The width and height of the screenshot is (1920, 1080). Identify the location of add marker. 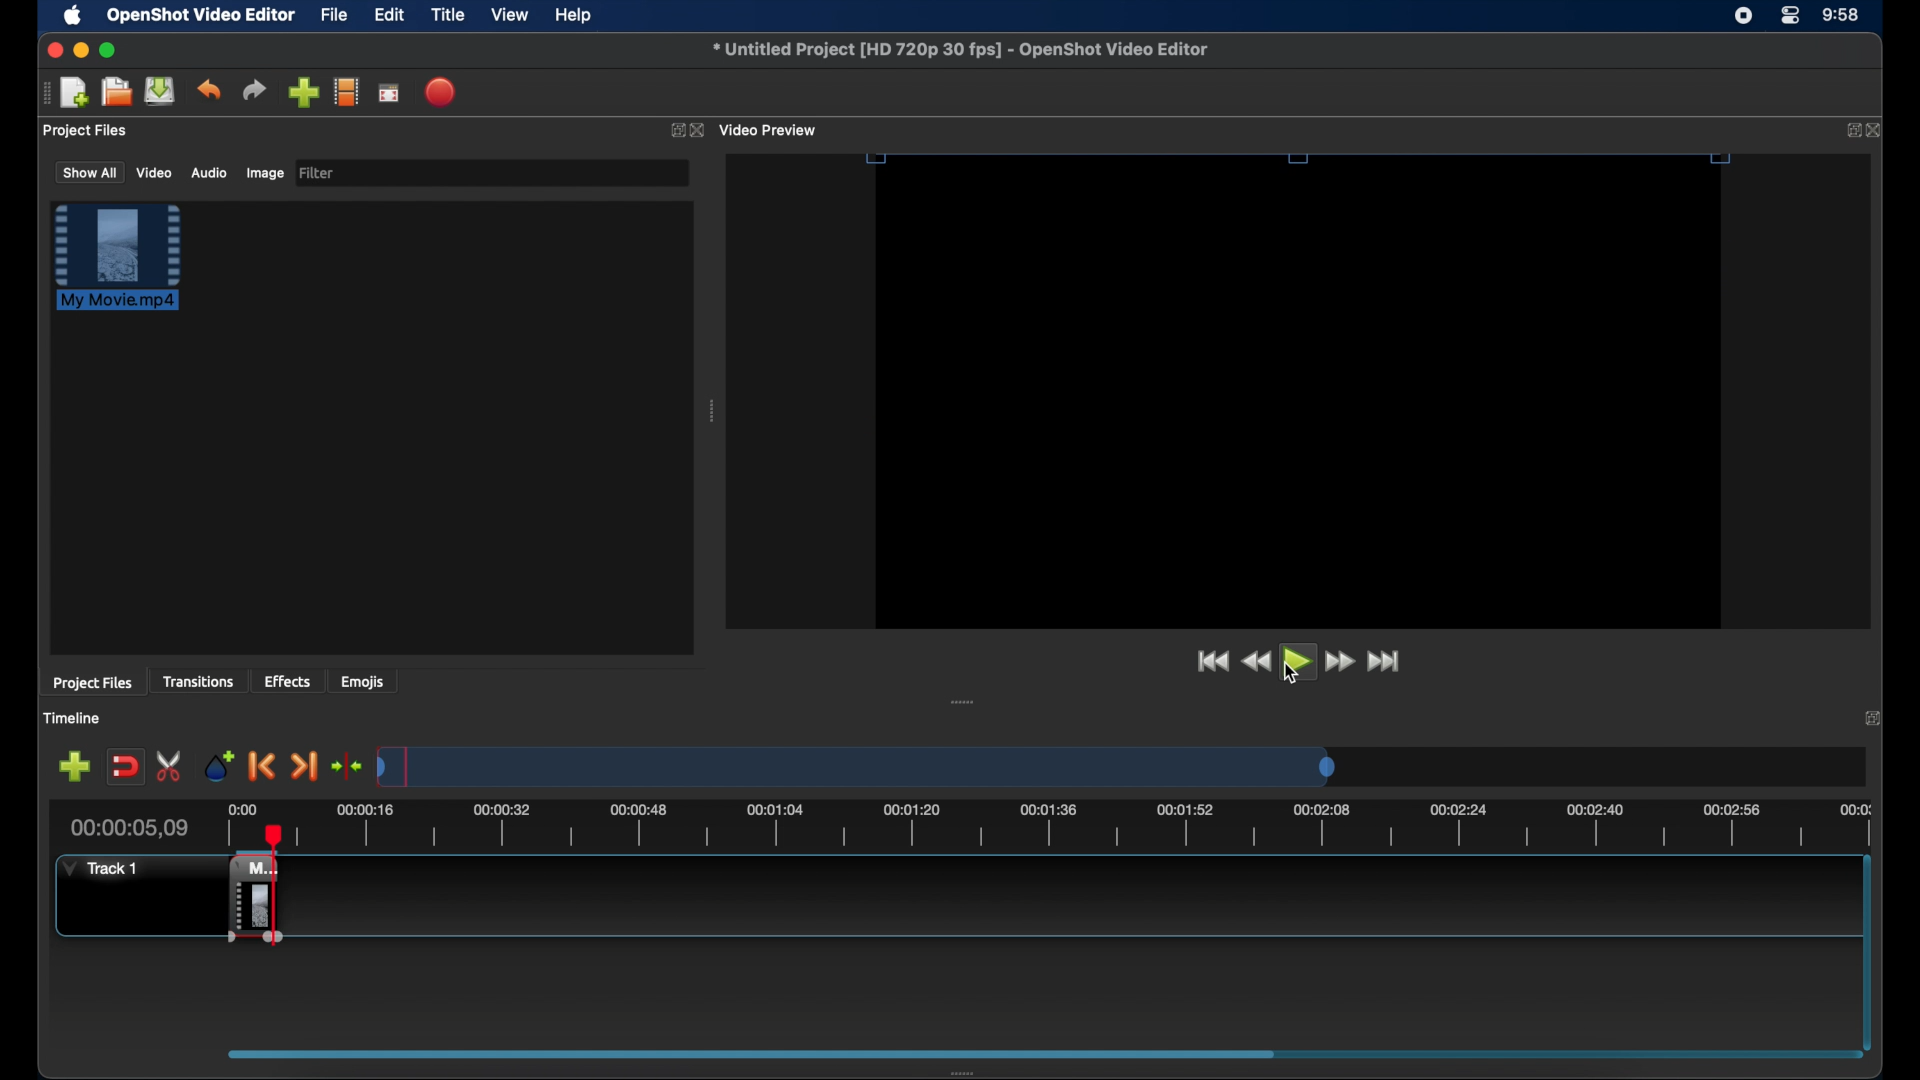
(219, 764).